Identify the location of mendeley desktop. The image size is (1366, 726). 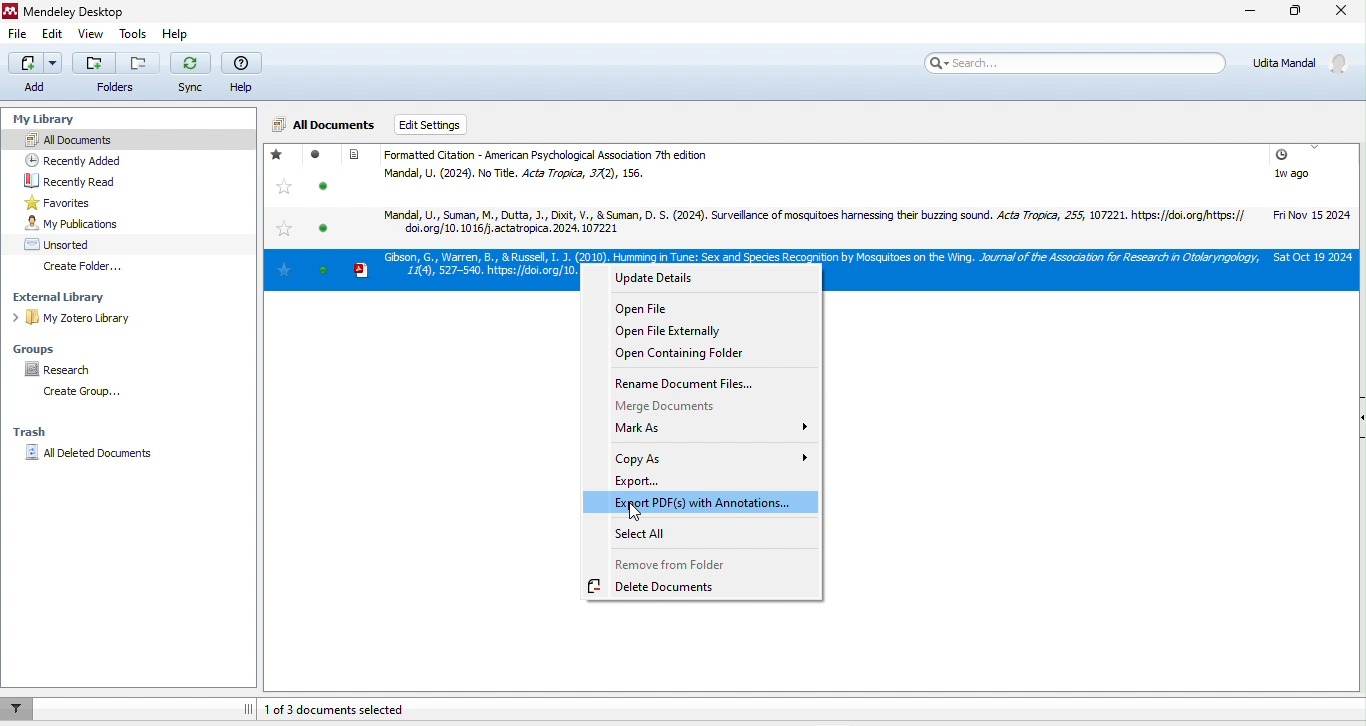
(88, 10).